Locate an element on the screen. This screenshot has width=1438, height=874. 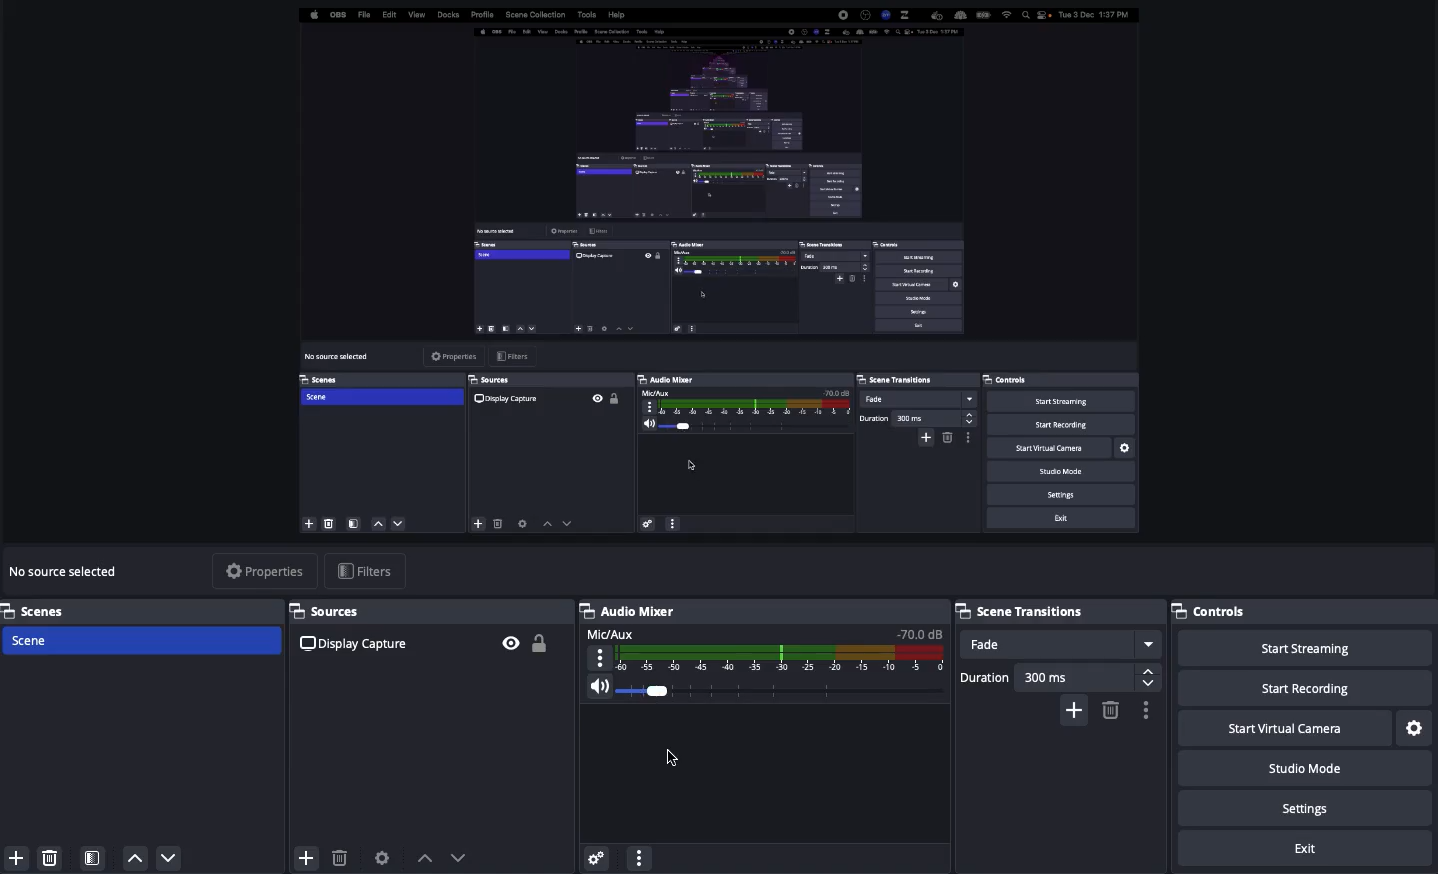
Scene is located at coordinates (143, 642).